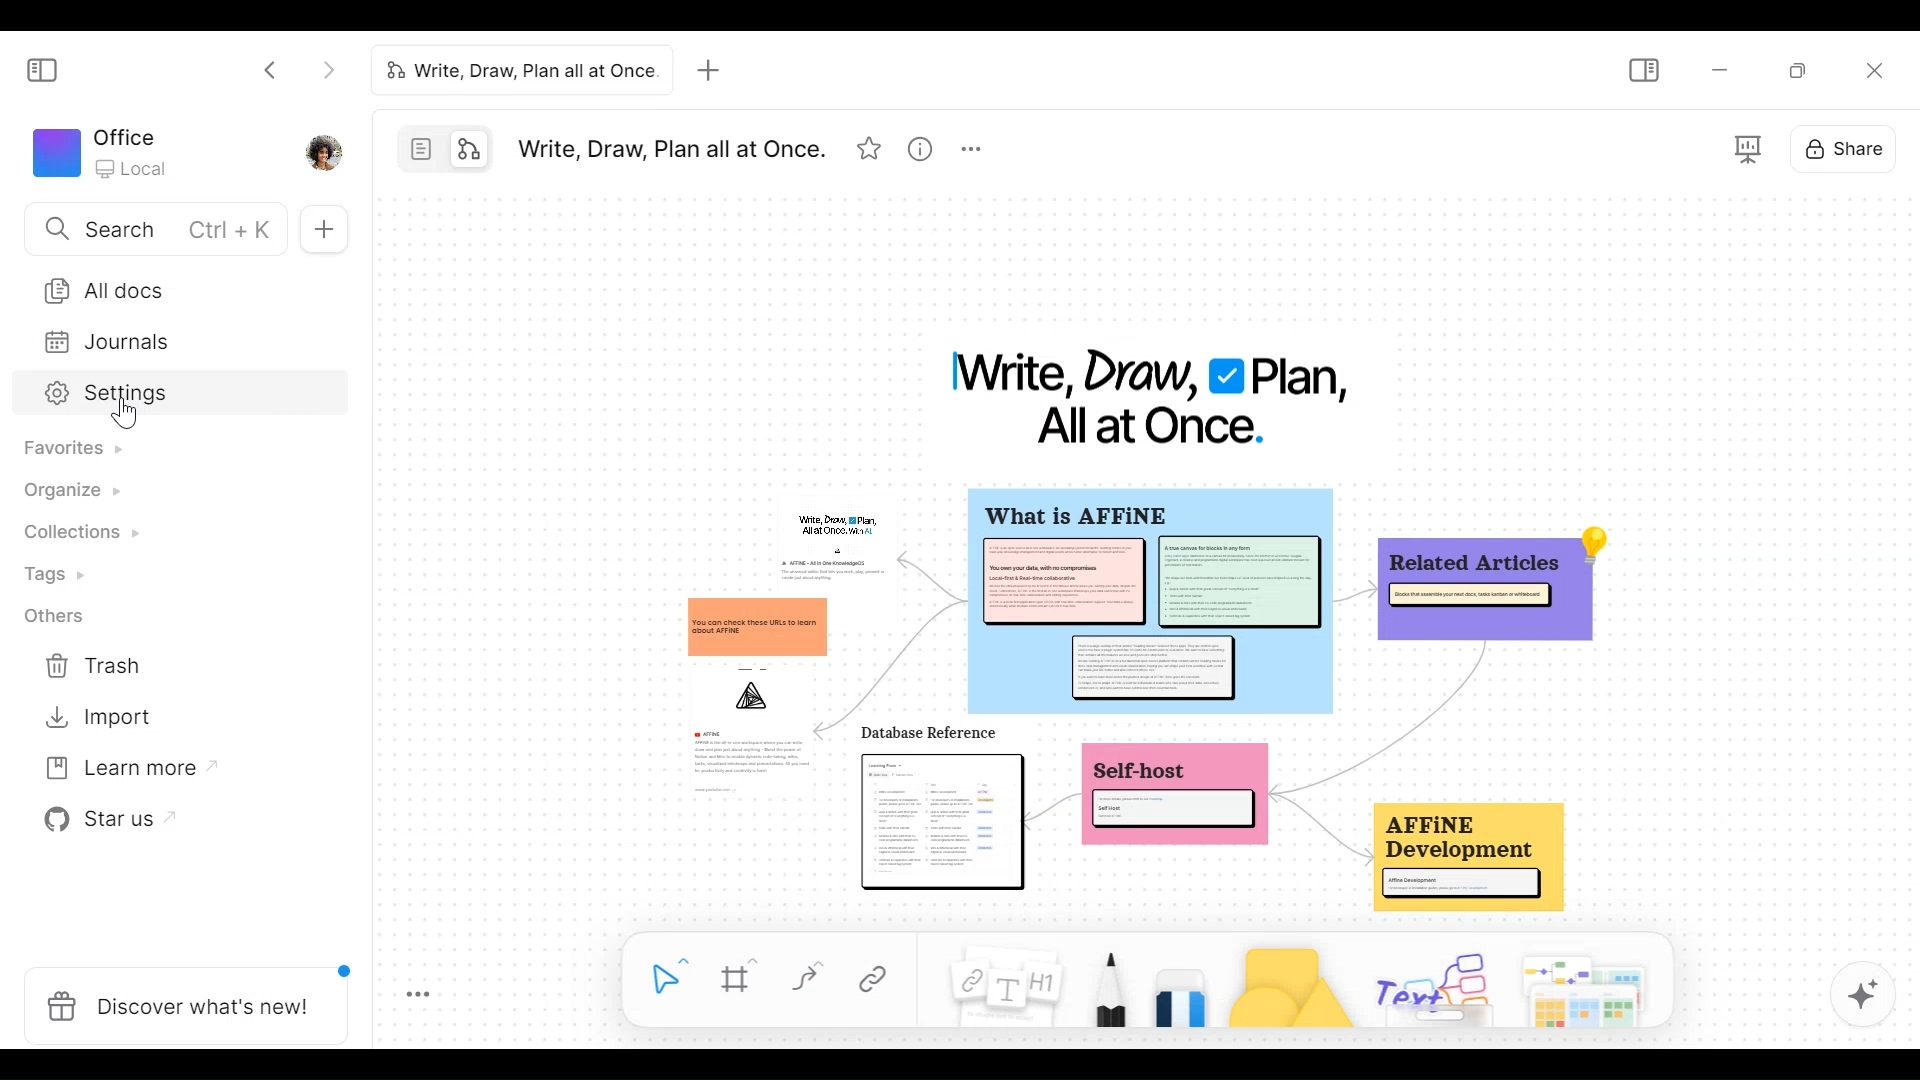 This screenshot has width=1920, height=1080. Describe the element at coordinates (103, 290) in the screenshot. I see `All documents` at that location.